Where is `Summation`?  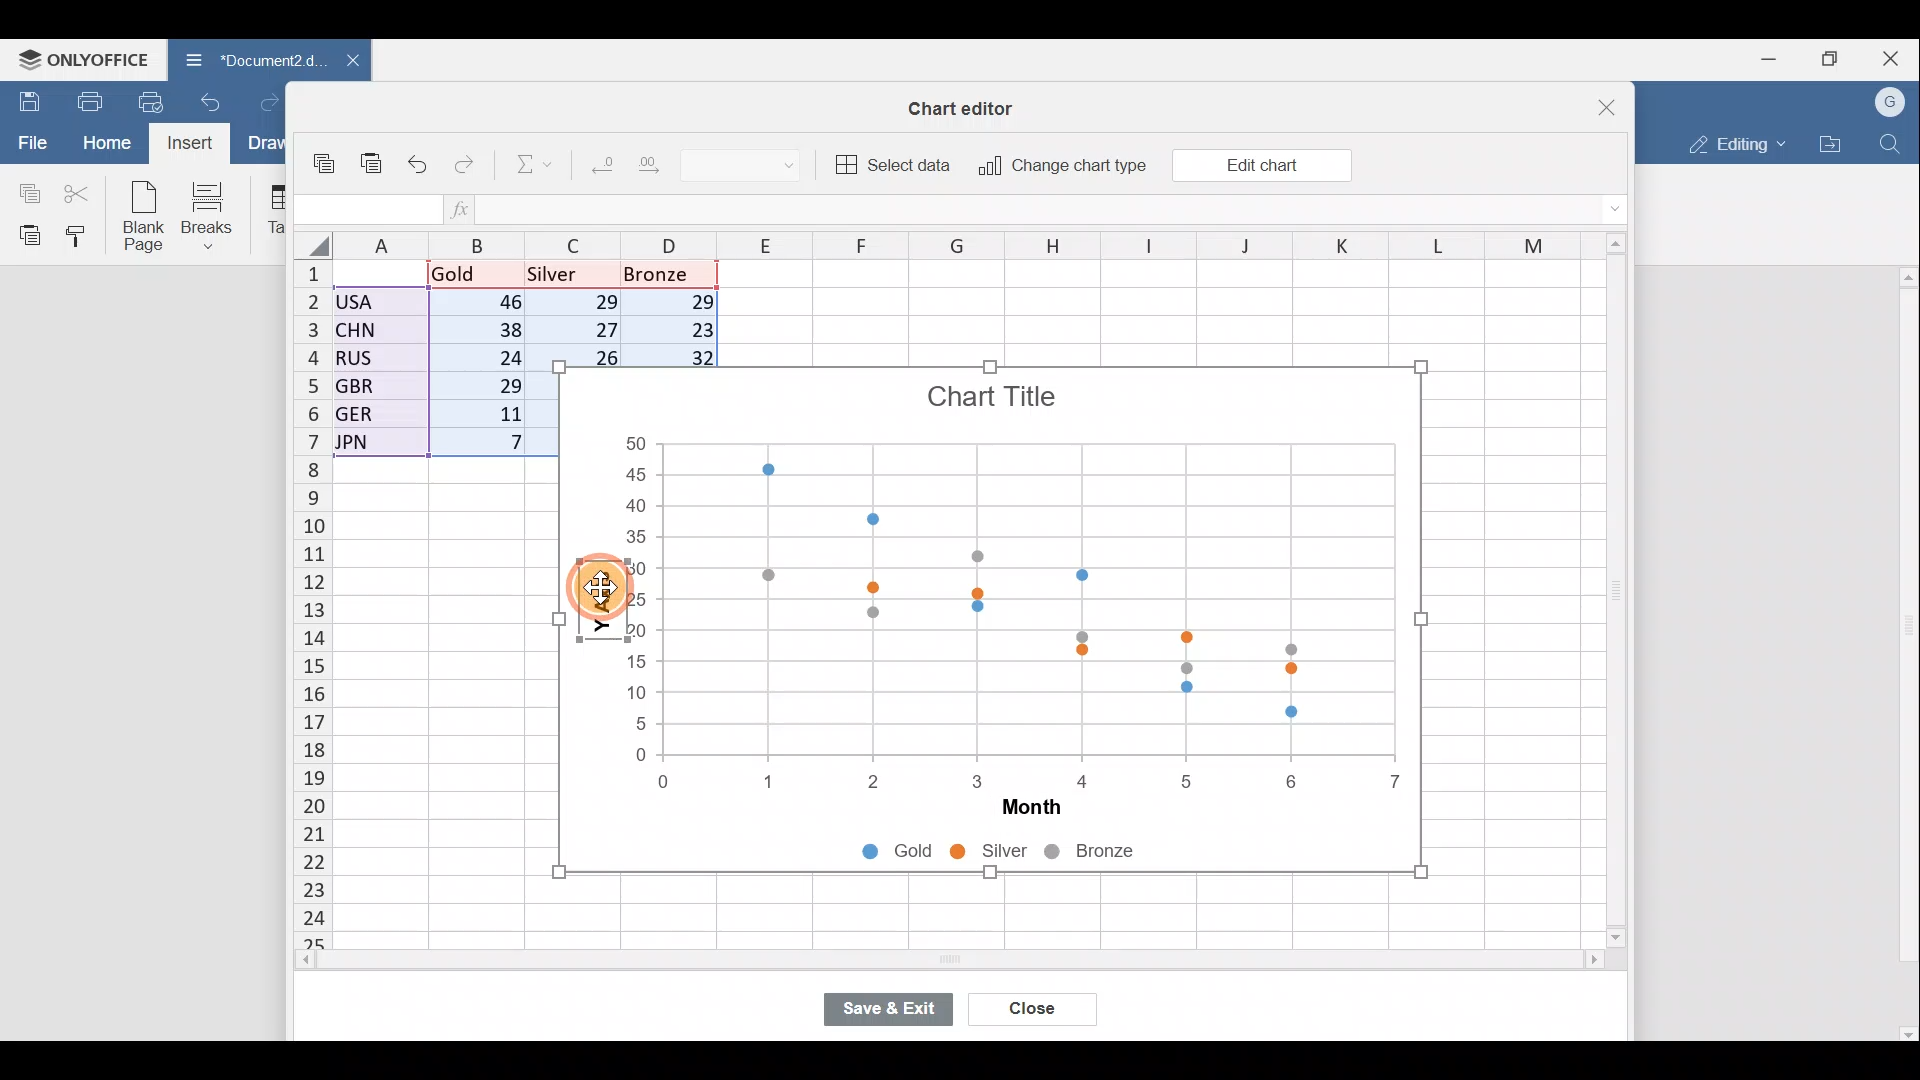
Summation is located at coordinates (527, 168).